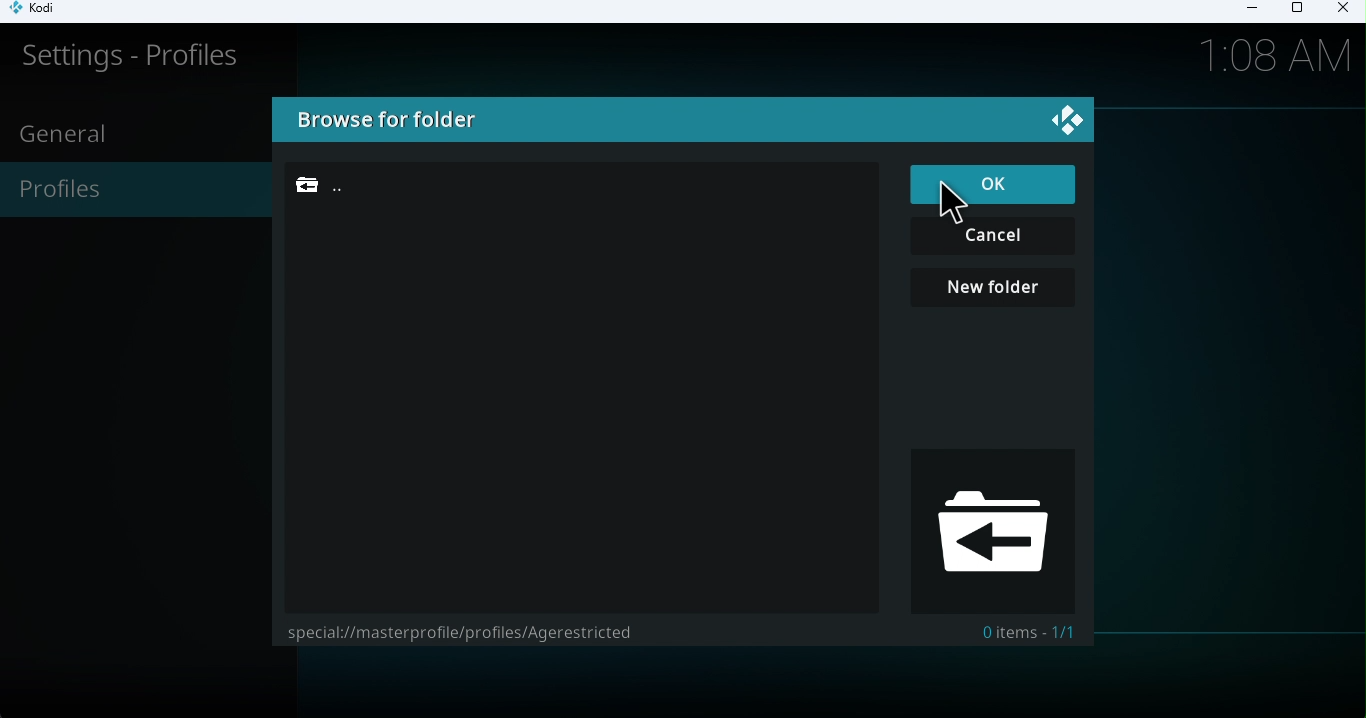 The width and height of the screenshot is (1366, 718). I want to click on cursor, so click(948, 198).